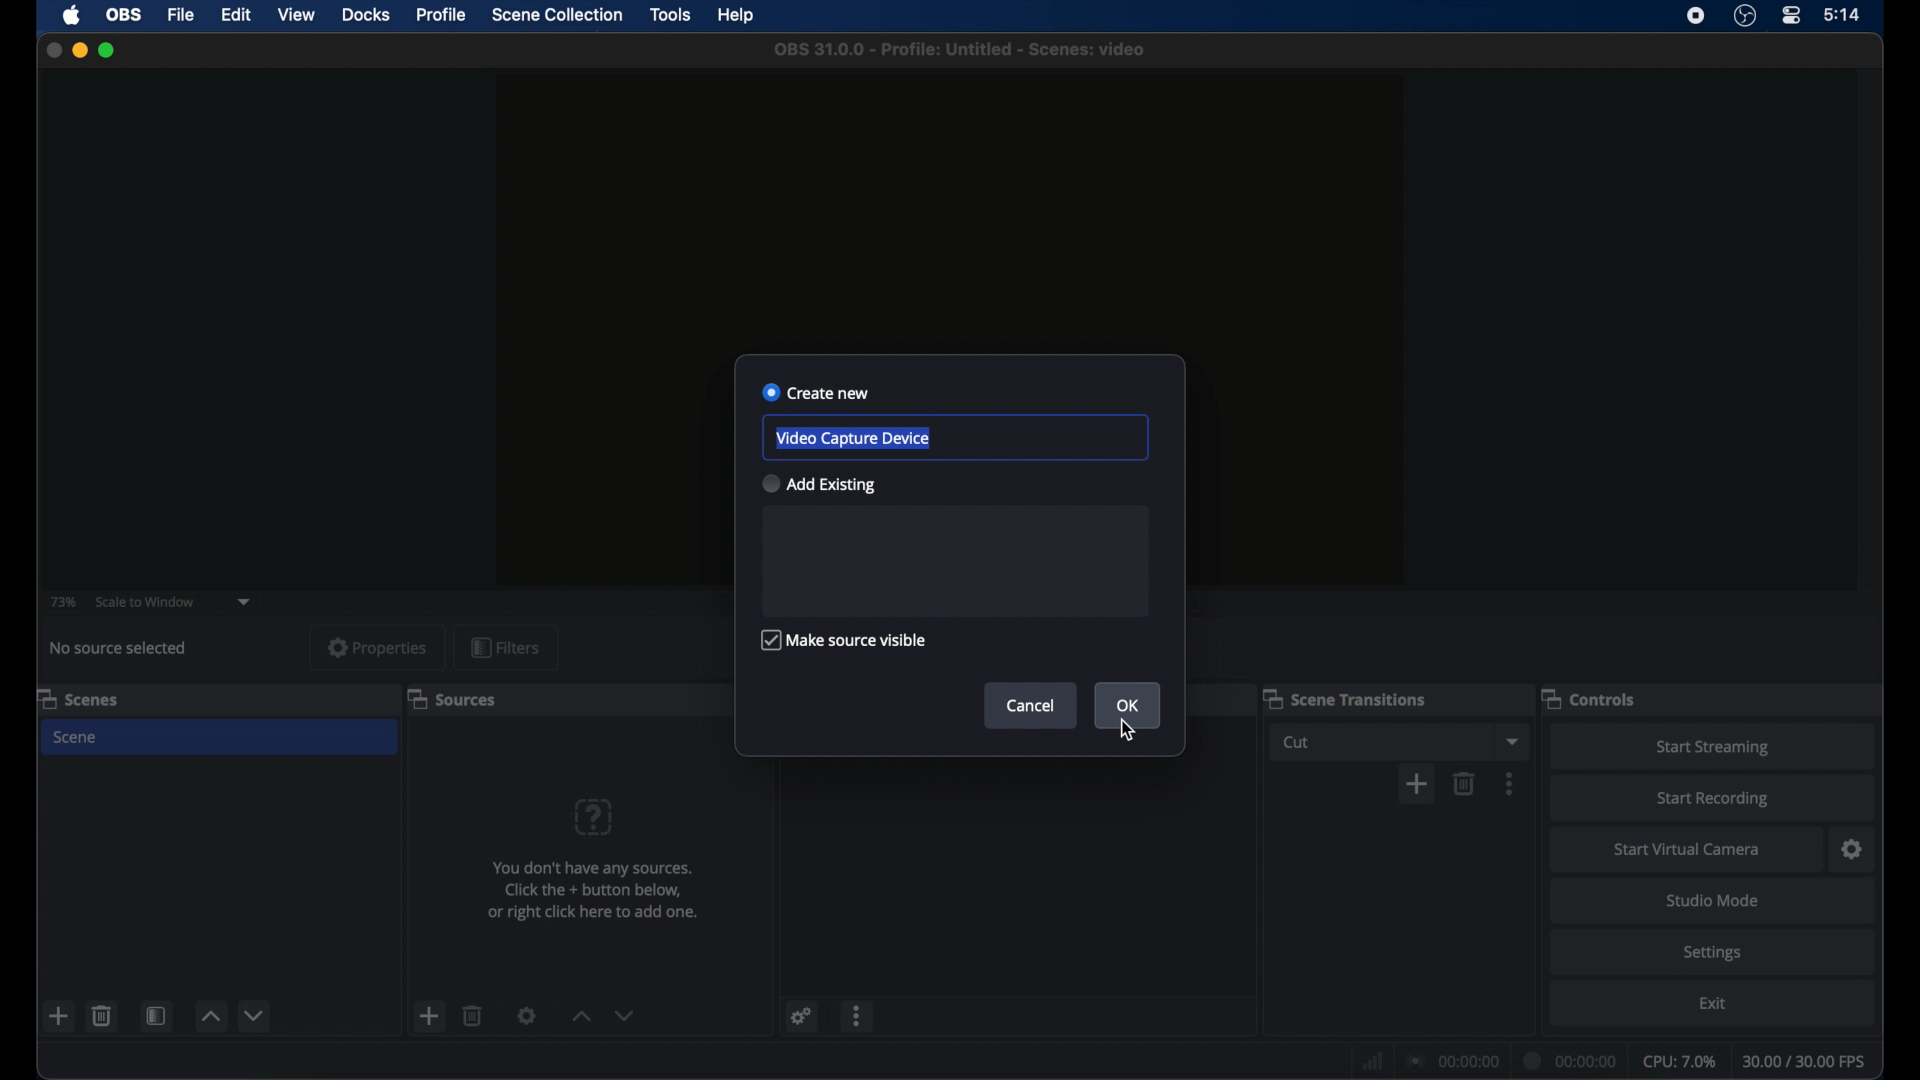 This screenshot has width=1920, height=1080. I want to click on maximize, so click(108, 50).